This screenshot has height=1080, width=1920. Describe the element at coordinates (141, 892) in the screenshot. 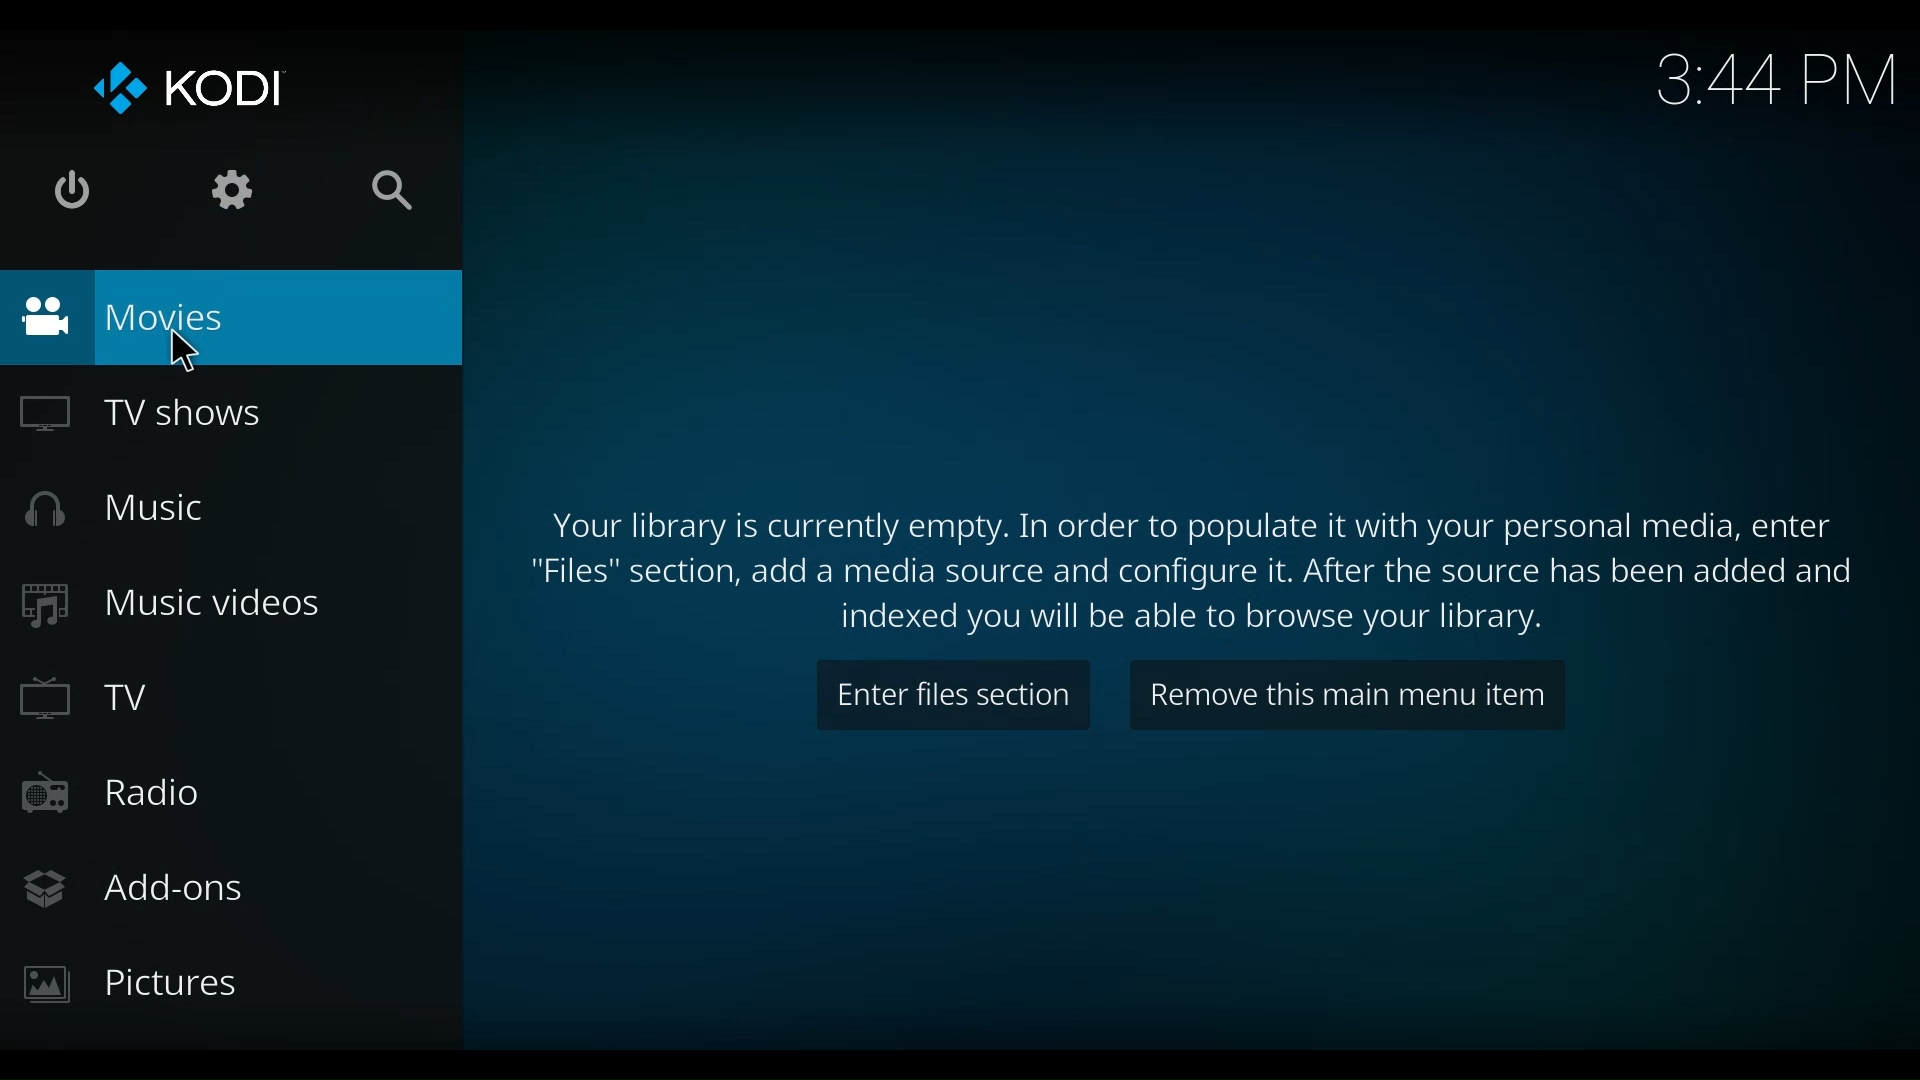

I see `Add-ons` at that location.